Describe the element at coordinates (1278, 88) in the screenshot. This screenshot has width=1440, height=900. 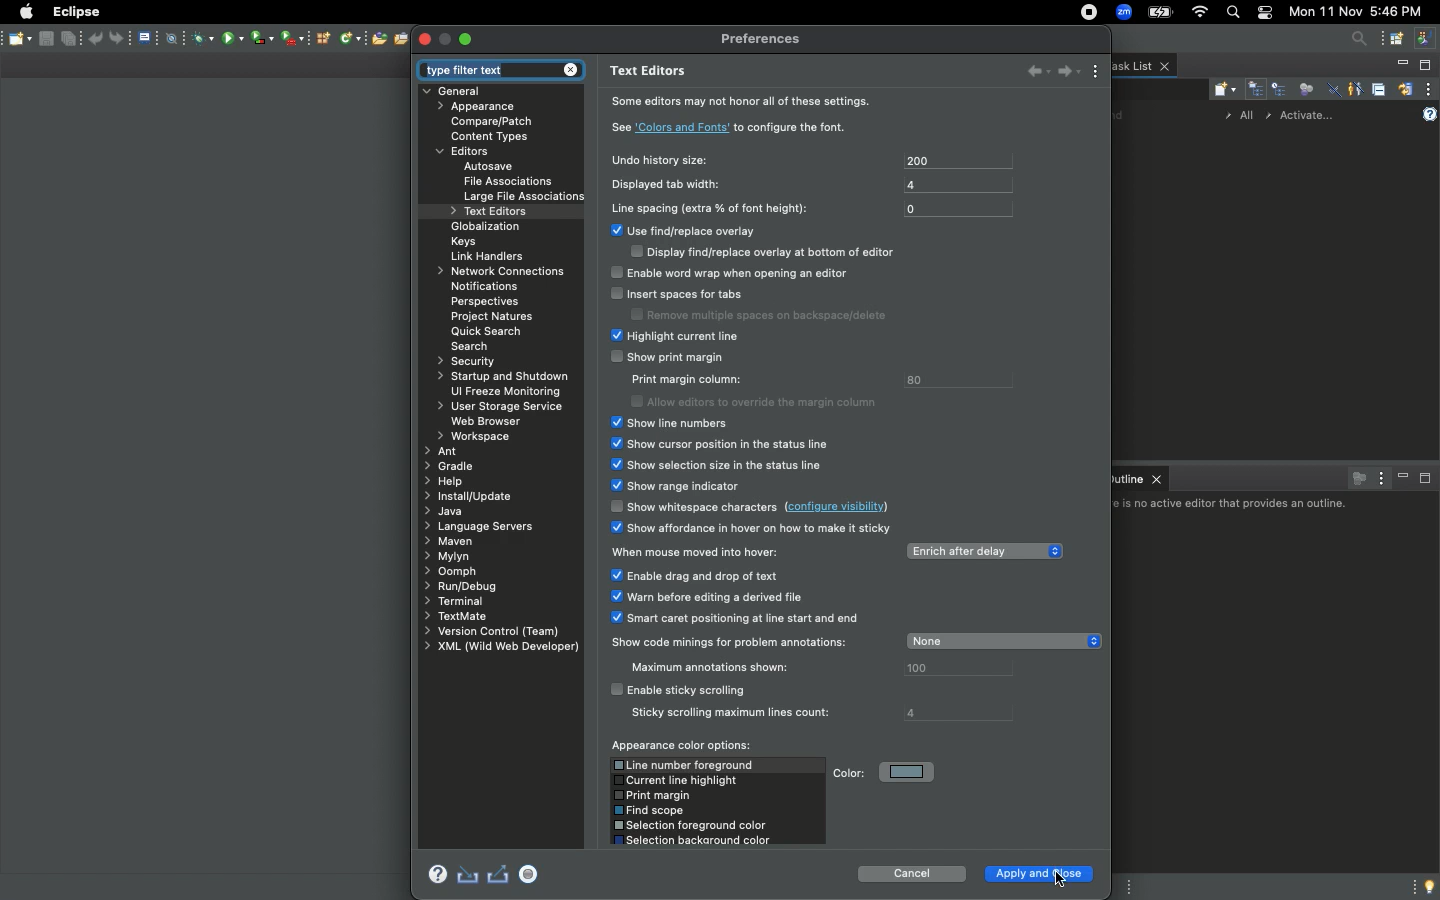
I see `Scheduled` at that location.